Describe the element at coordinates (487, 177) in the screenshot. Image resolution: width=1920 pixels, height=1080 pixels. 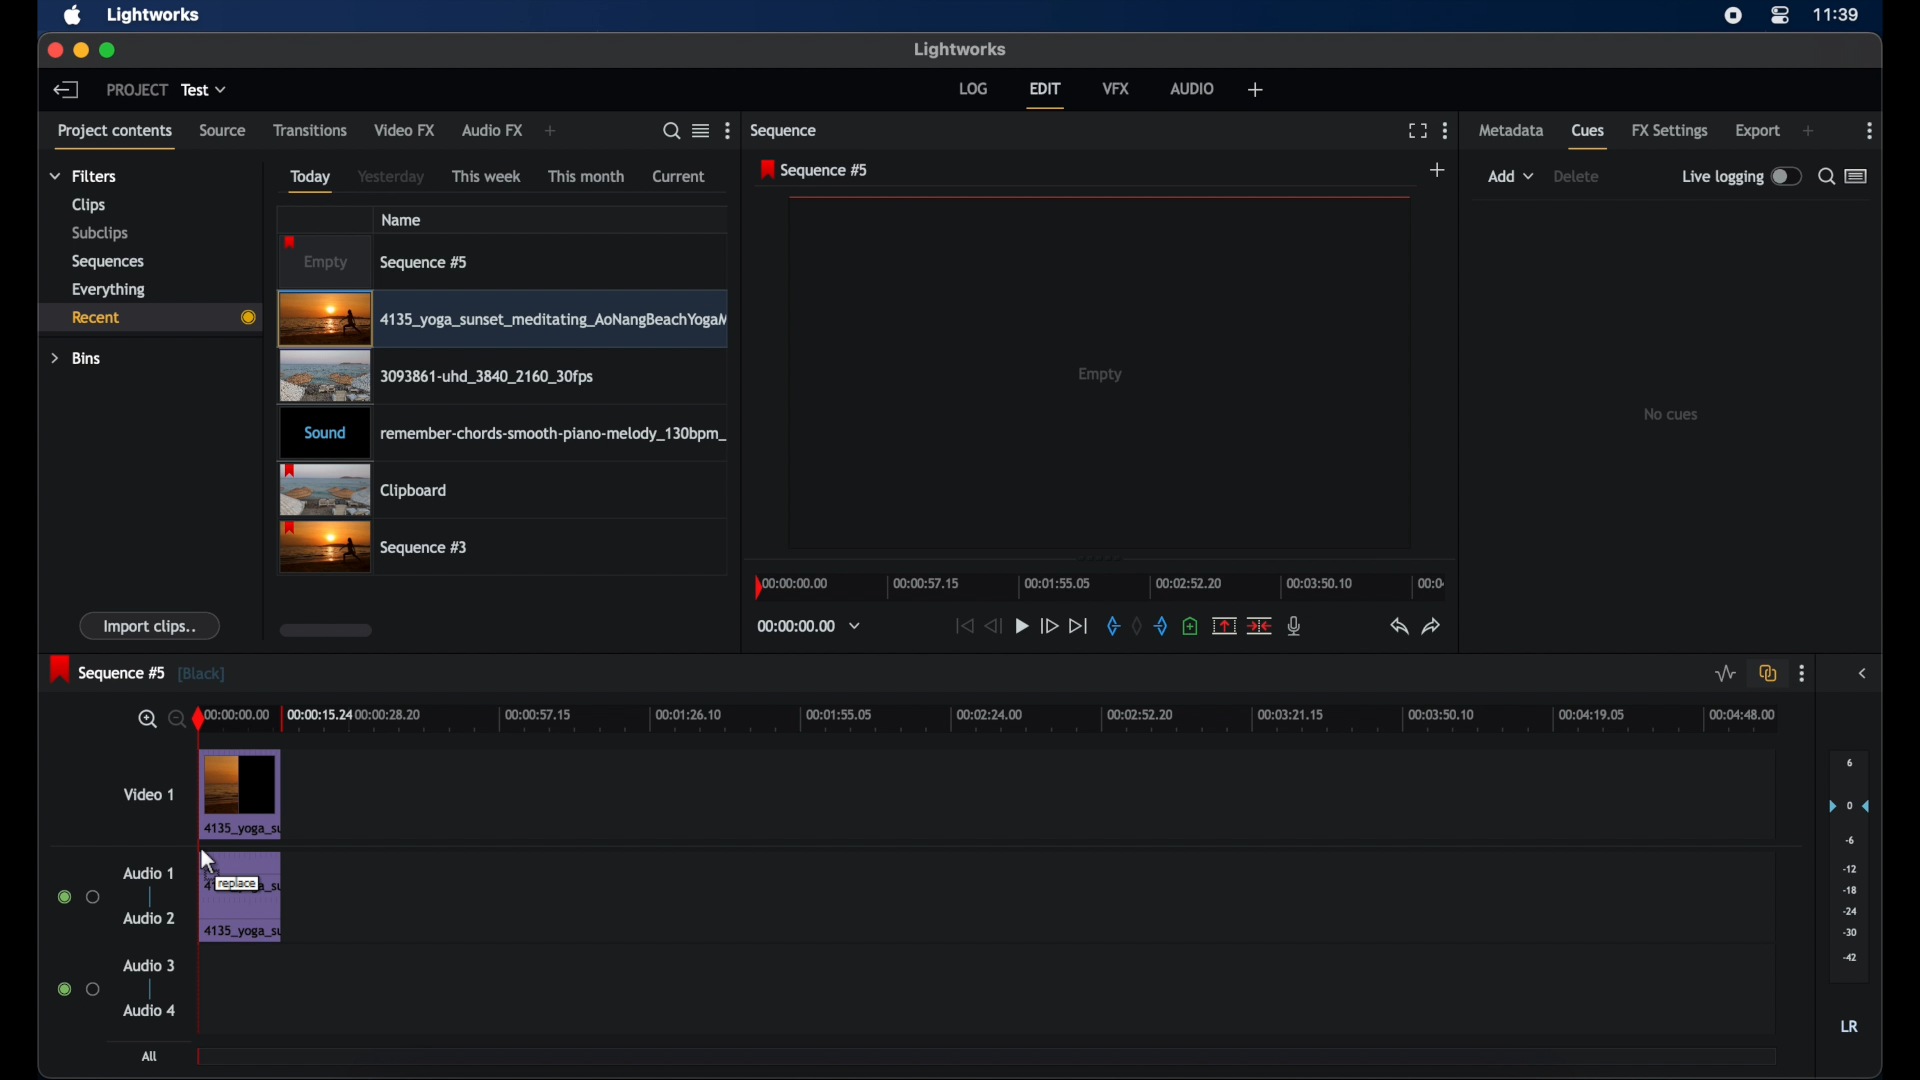
I see `this week` at that location.